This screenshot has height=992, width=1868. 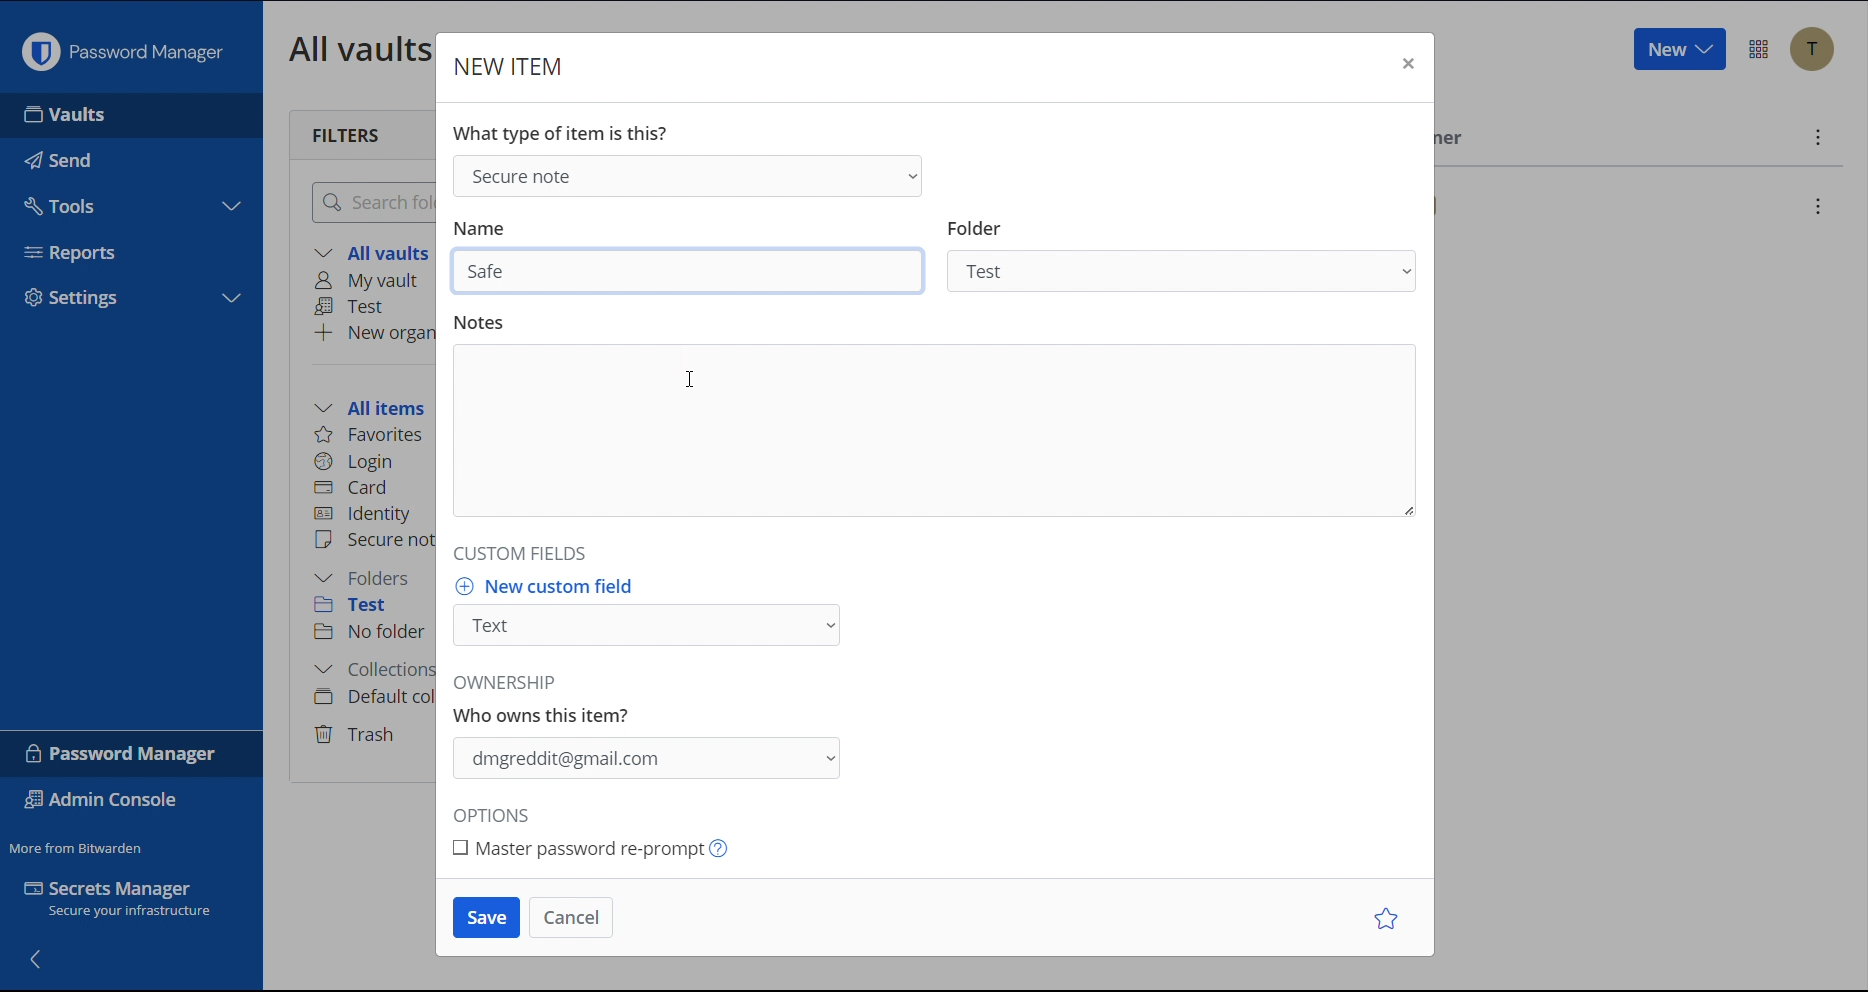 What do you see at coordinates (367, 578) in the screenshot?
I see `Folders` at bounding box center [367, 578].